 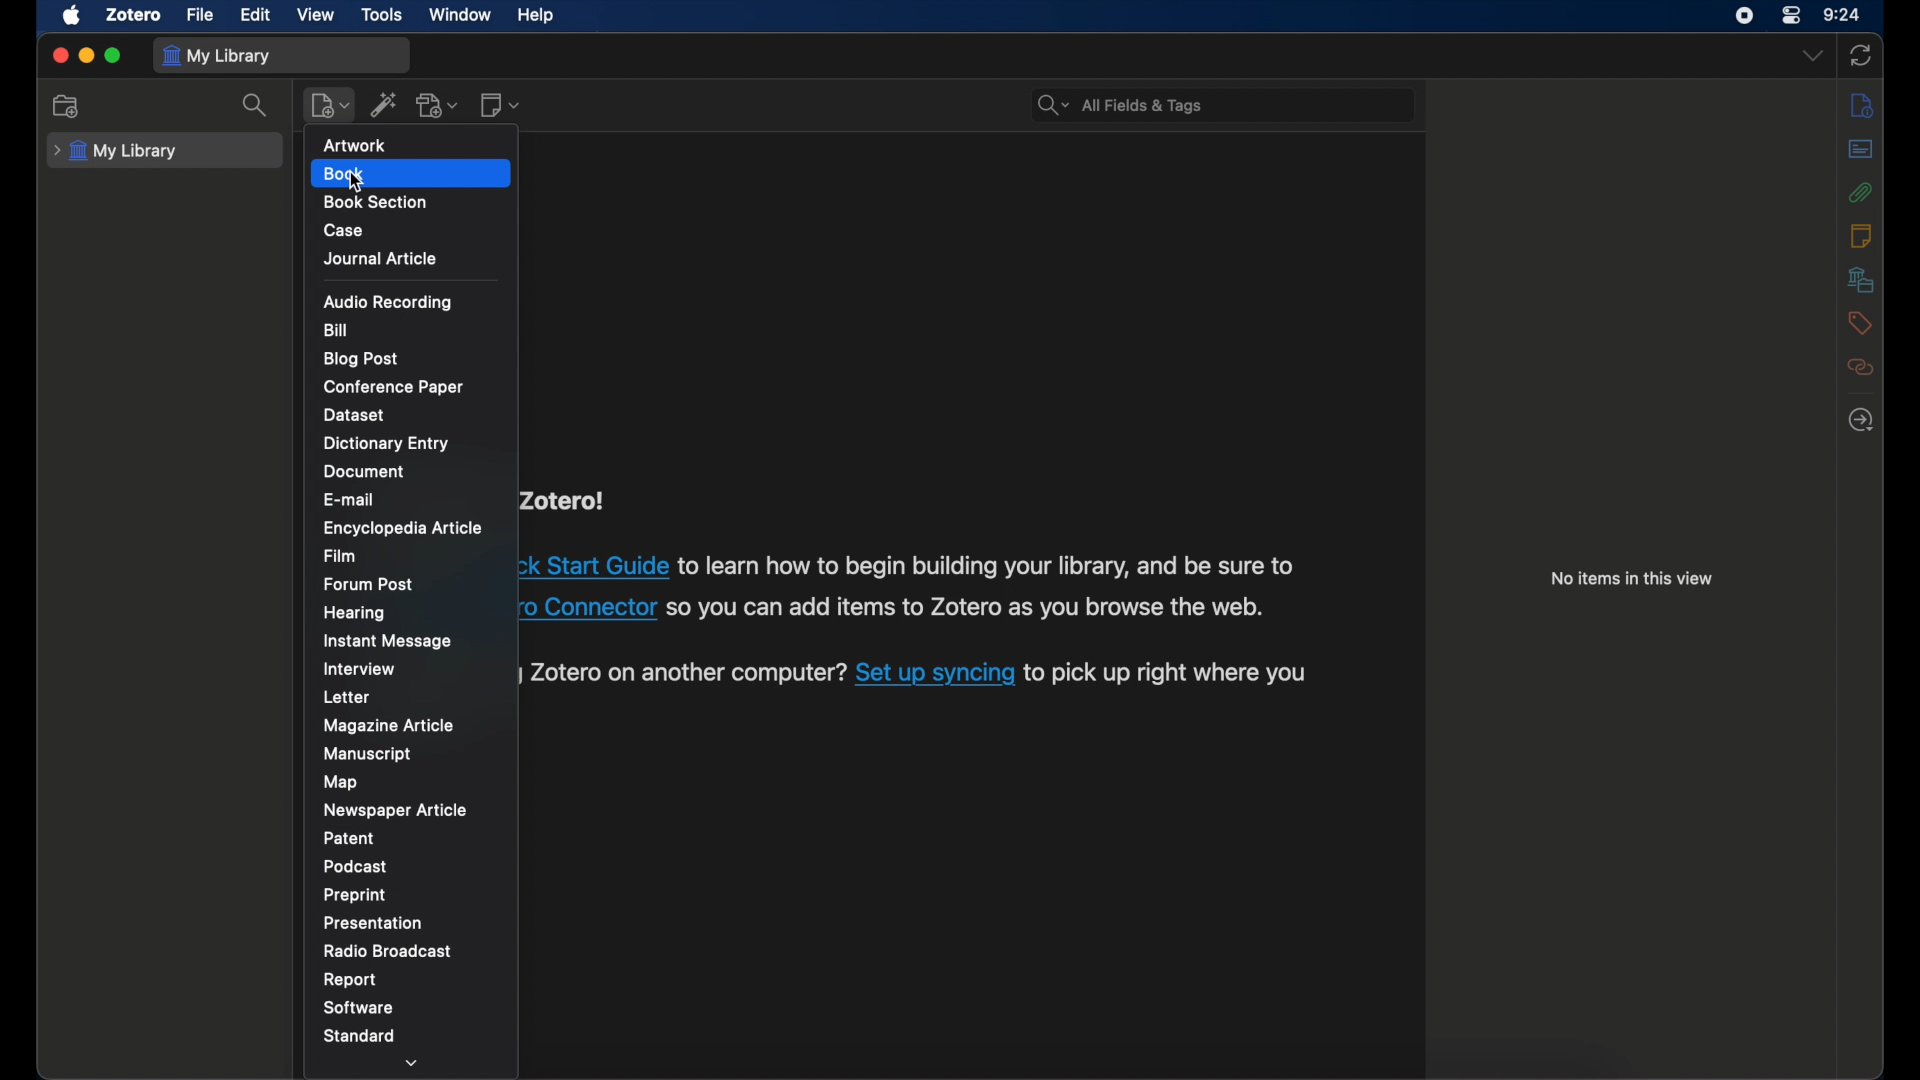 What do you see at coordinates (1861, 55) in the screenshot?
I see `sync` at bounding box center [1861, 55].